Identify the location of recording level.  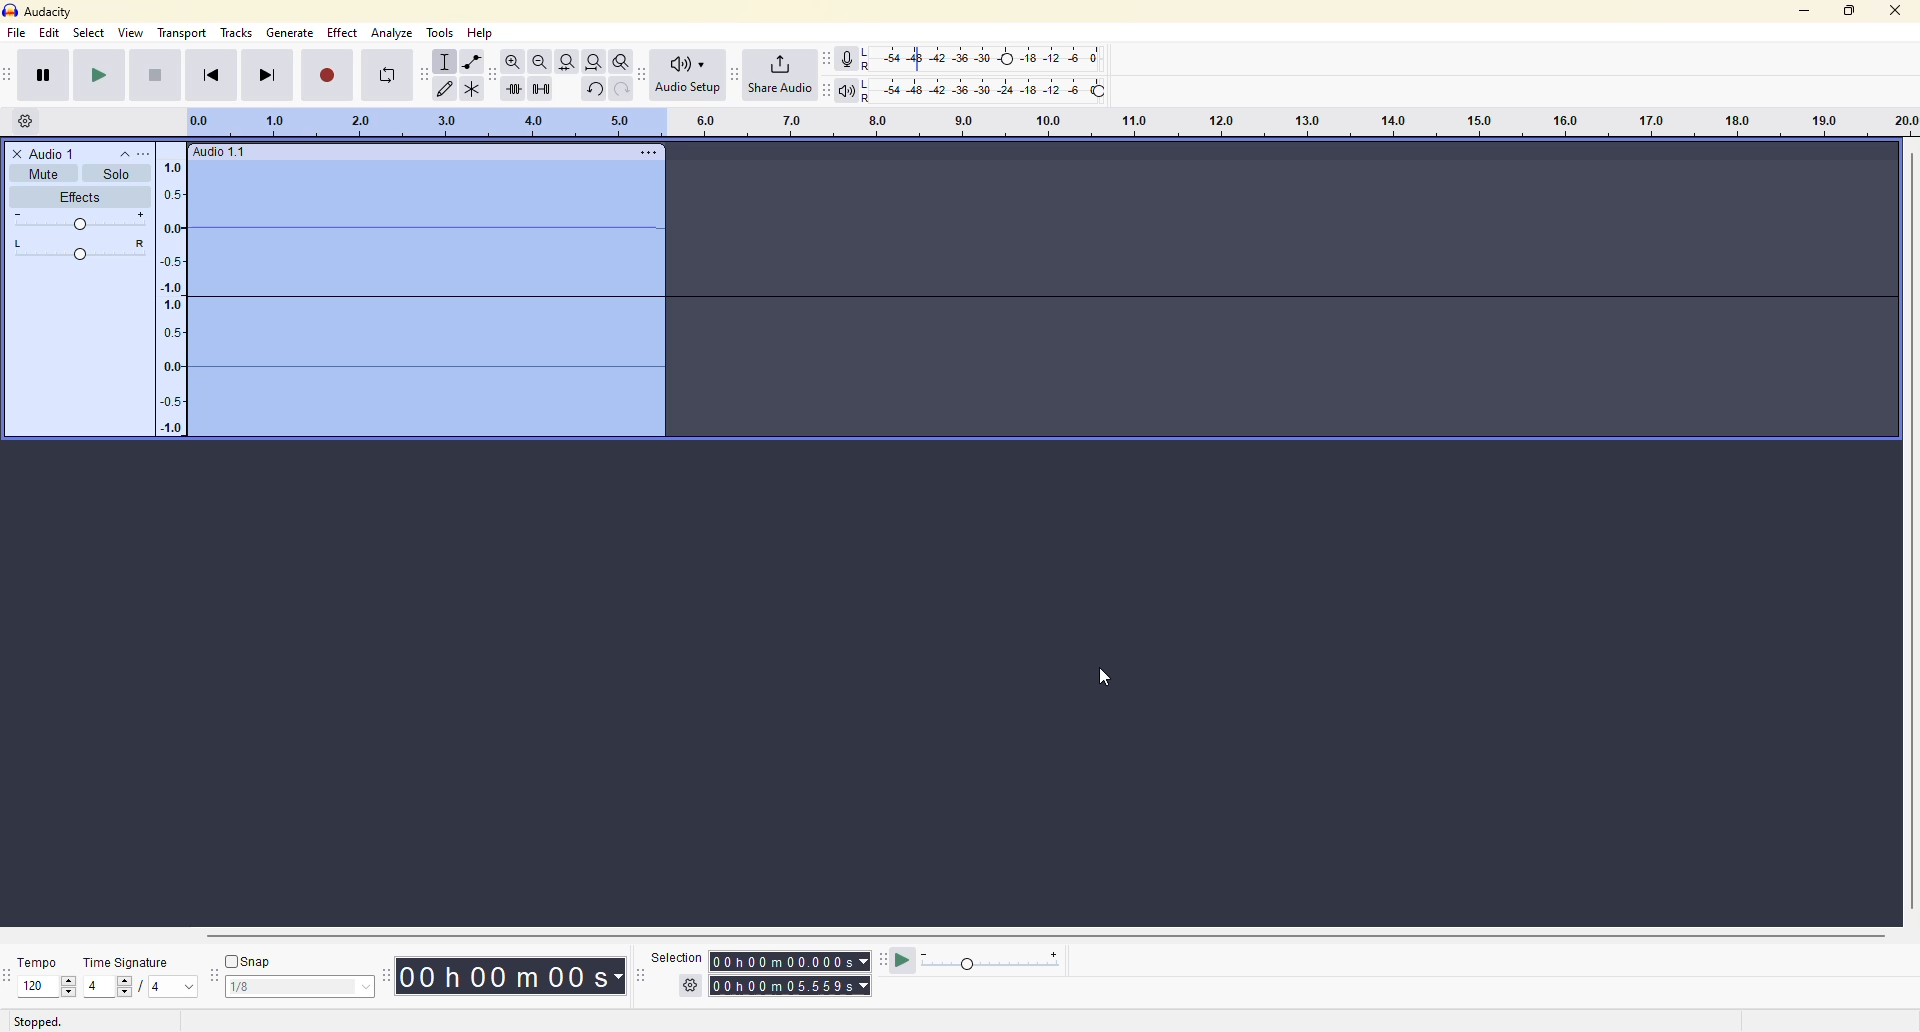
(983, 59).